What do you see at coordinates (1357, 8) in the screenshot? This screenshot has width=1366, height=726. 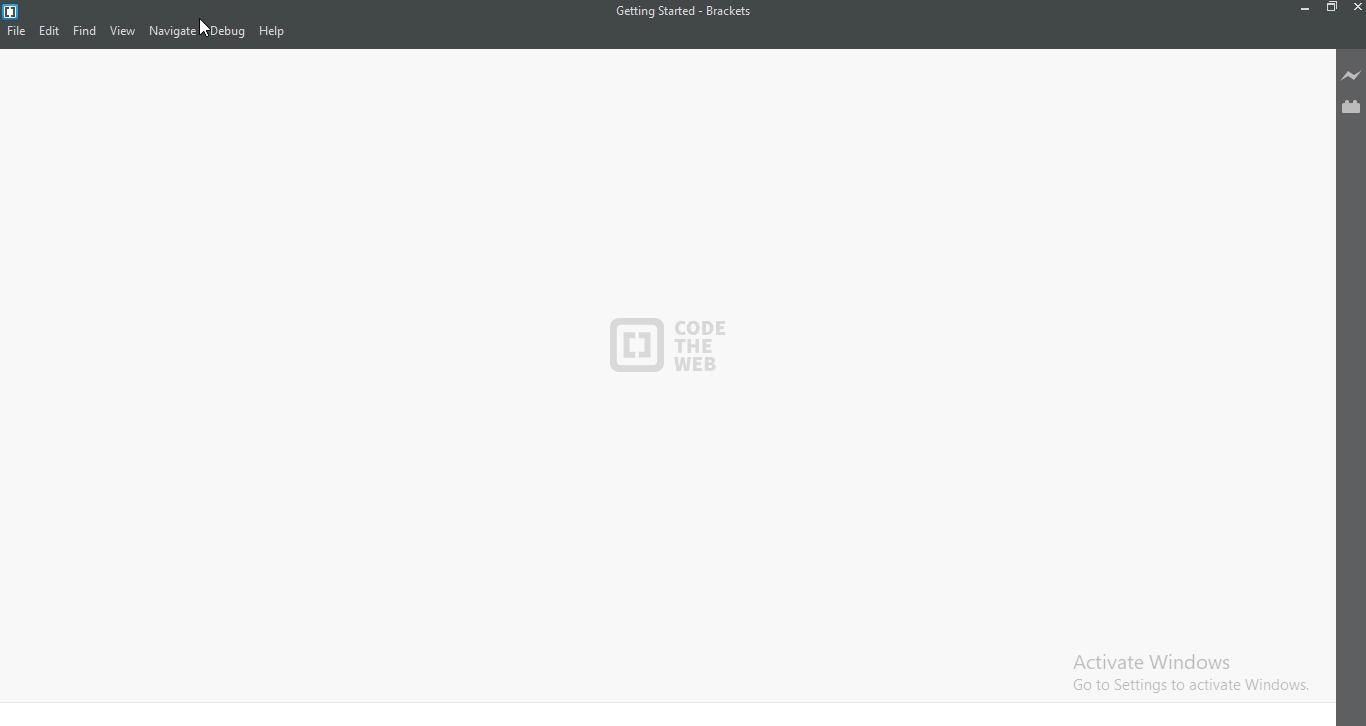 I see `Close` at bounding box center [1357, 8].